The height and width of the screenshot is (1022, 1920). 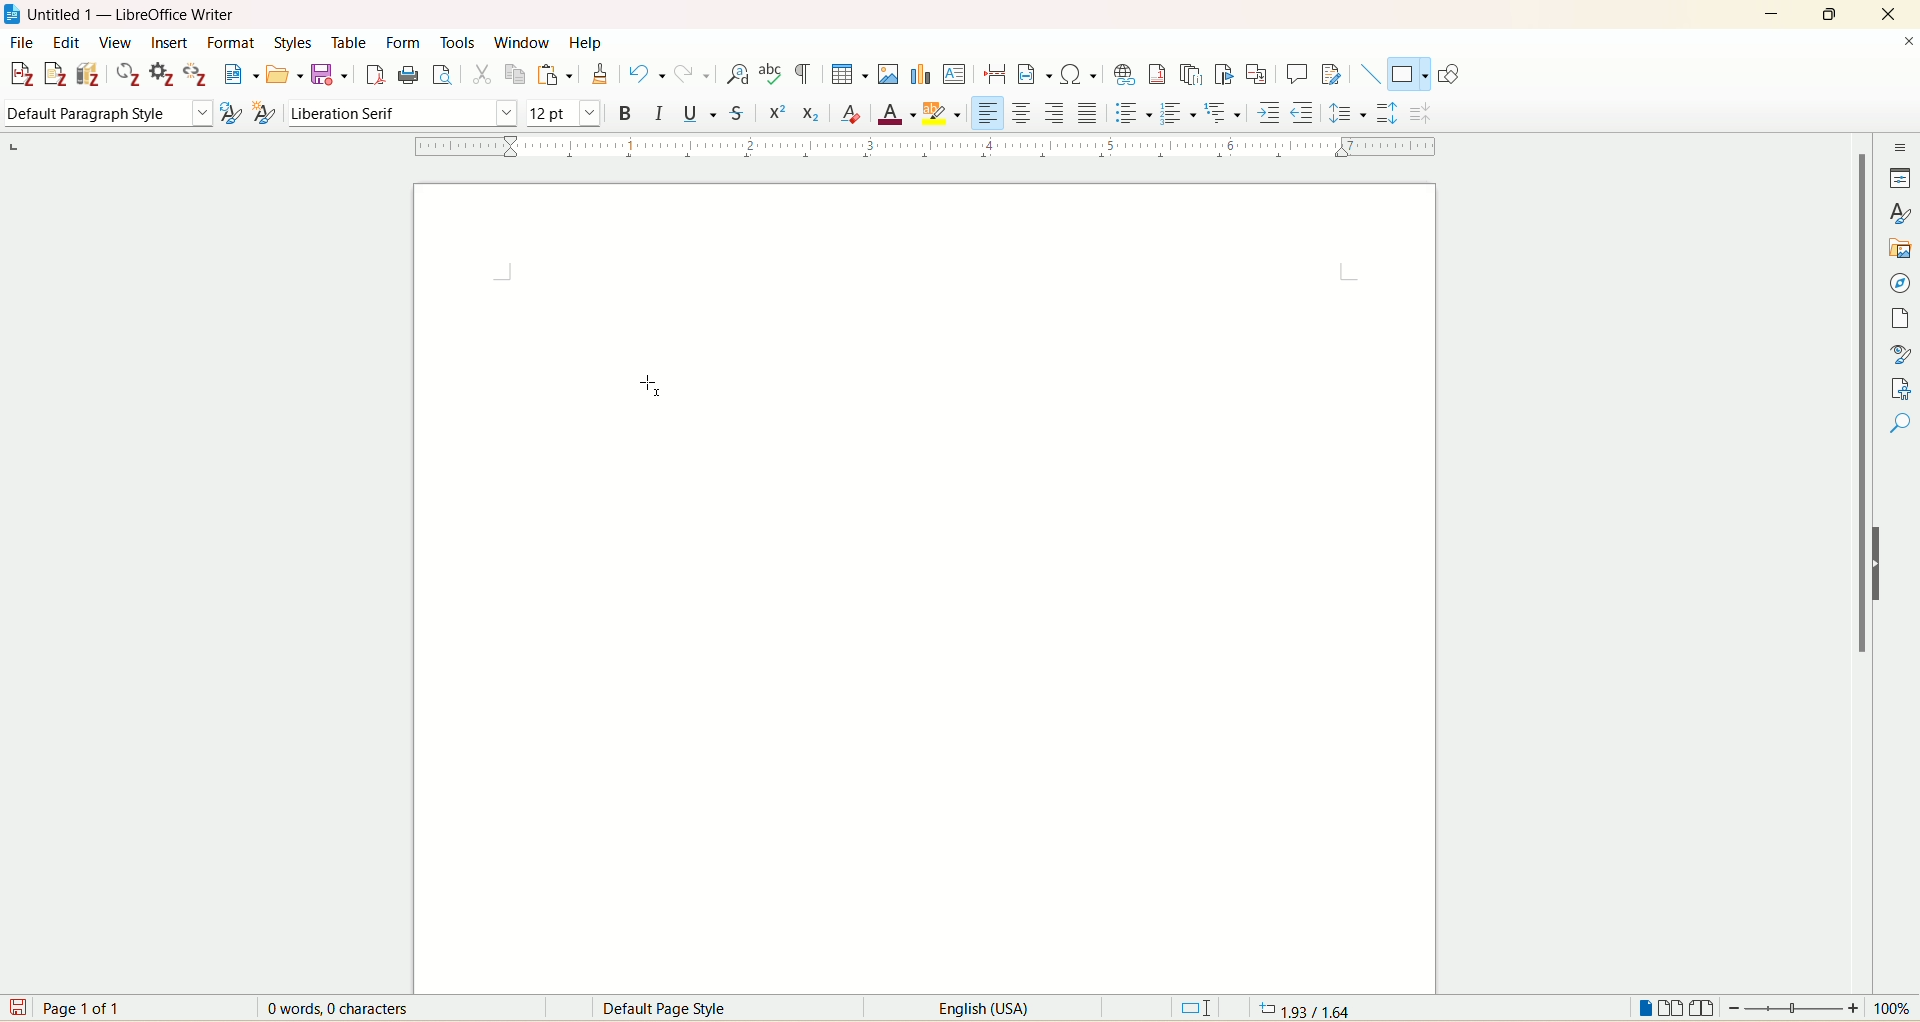 What do you see at coordinates (1886, 15) in the screenshot?
I see `close` at bounding box center [1886, 15].